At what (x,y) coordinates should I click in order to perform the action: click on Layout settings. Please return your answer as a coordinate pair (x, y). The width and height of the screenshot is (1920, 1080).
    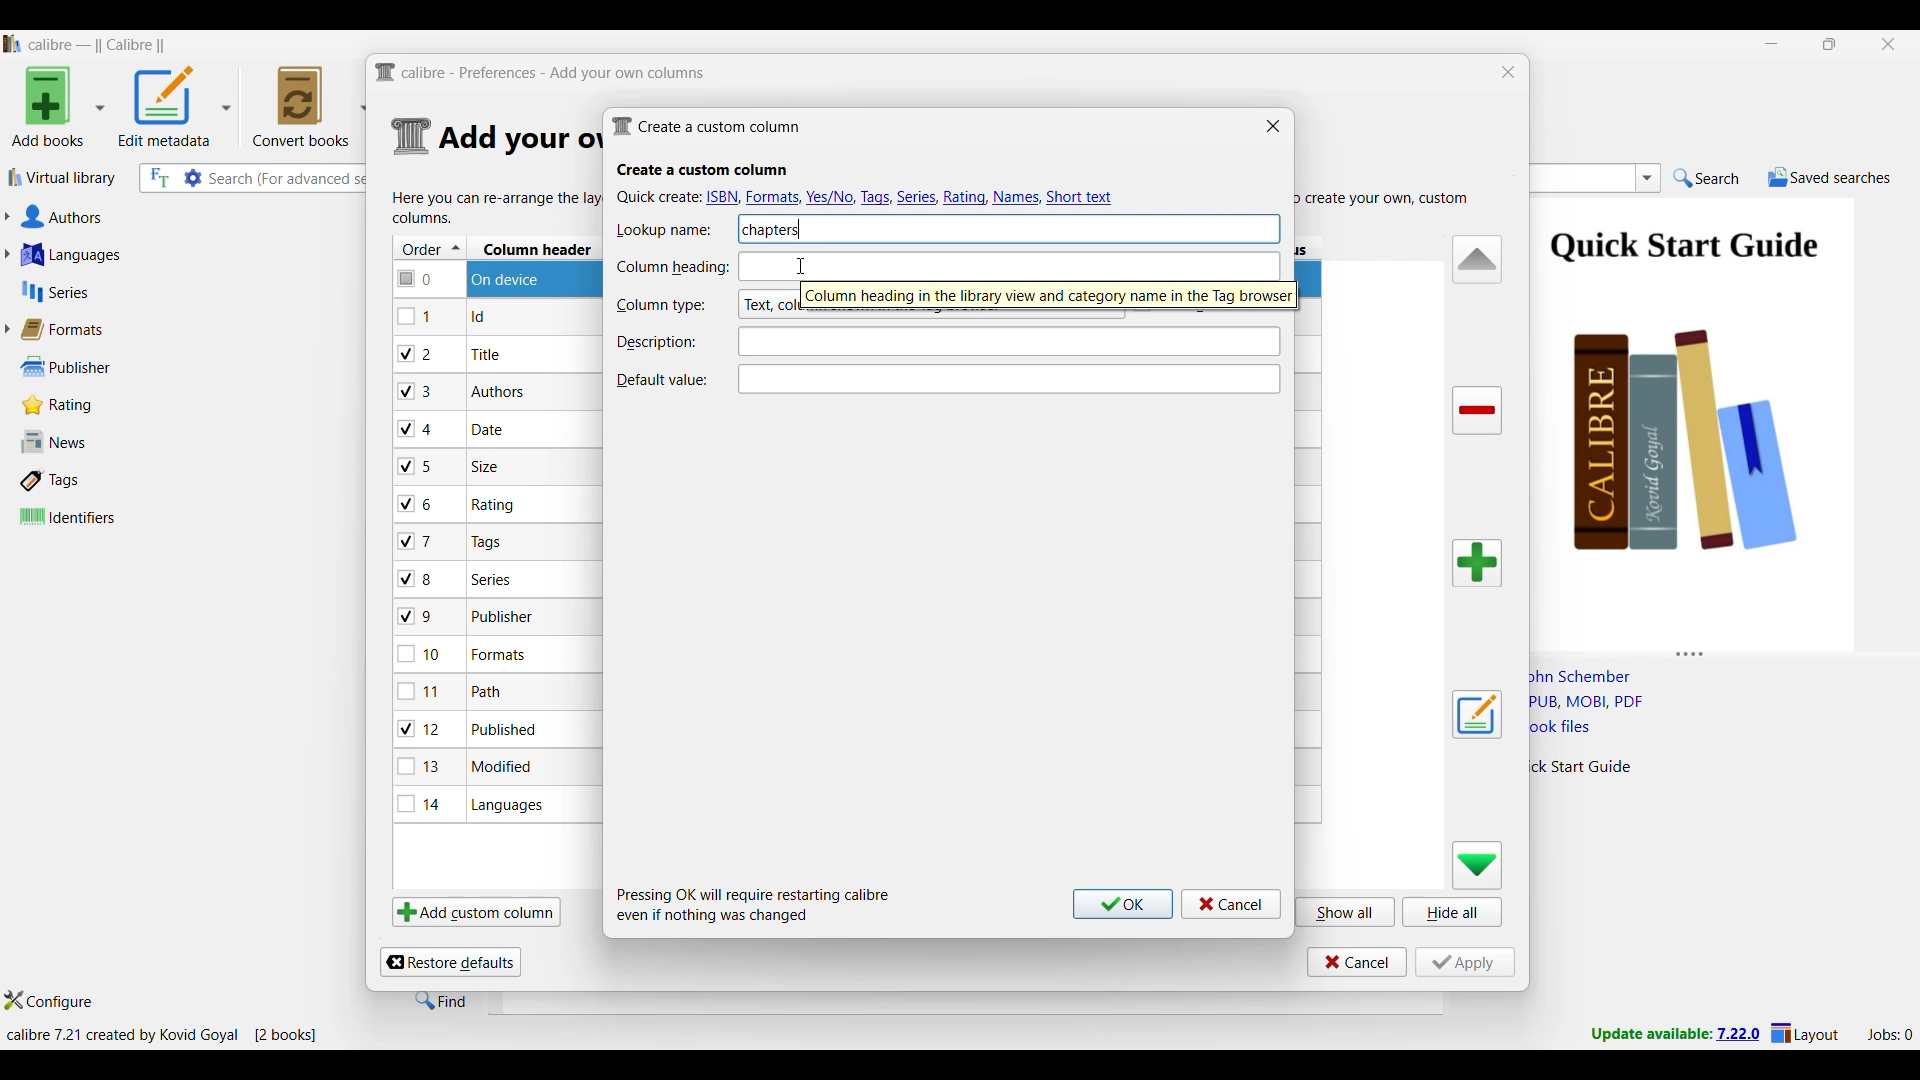
    Looking at the image, I should click on (1805, 1032).